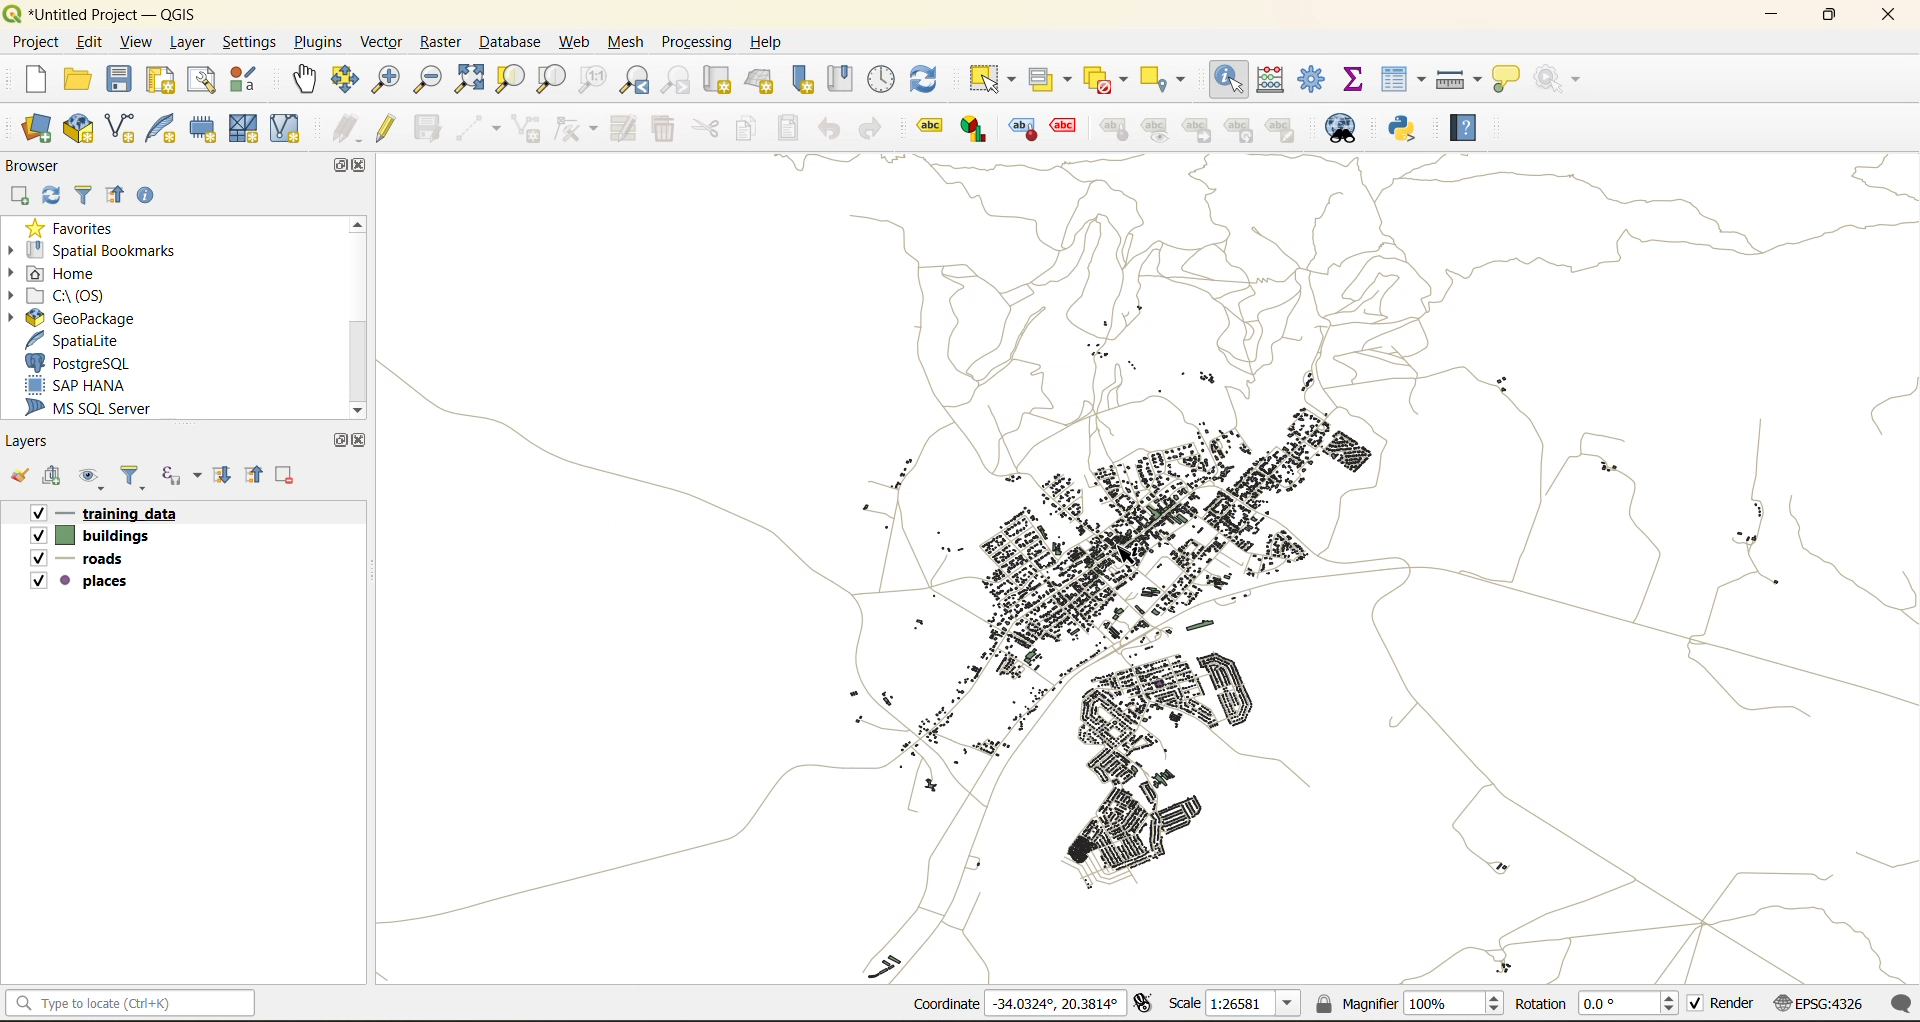  Describe the element at coordinates (21, 195) in the screenshot. I see `add` at that location.